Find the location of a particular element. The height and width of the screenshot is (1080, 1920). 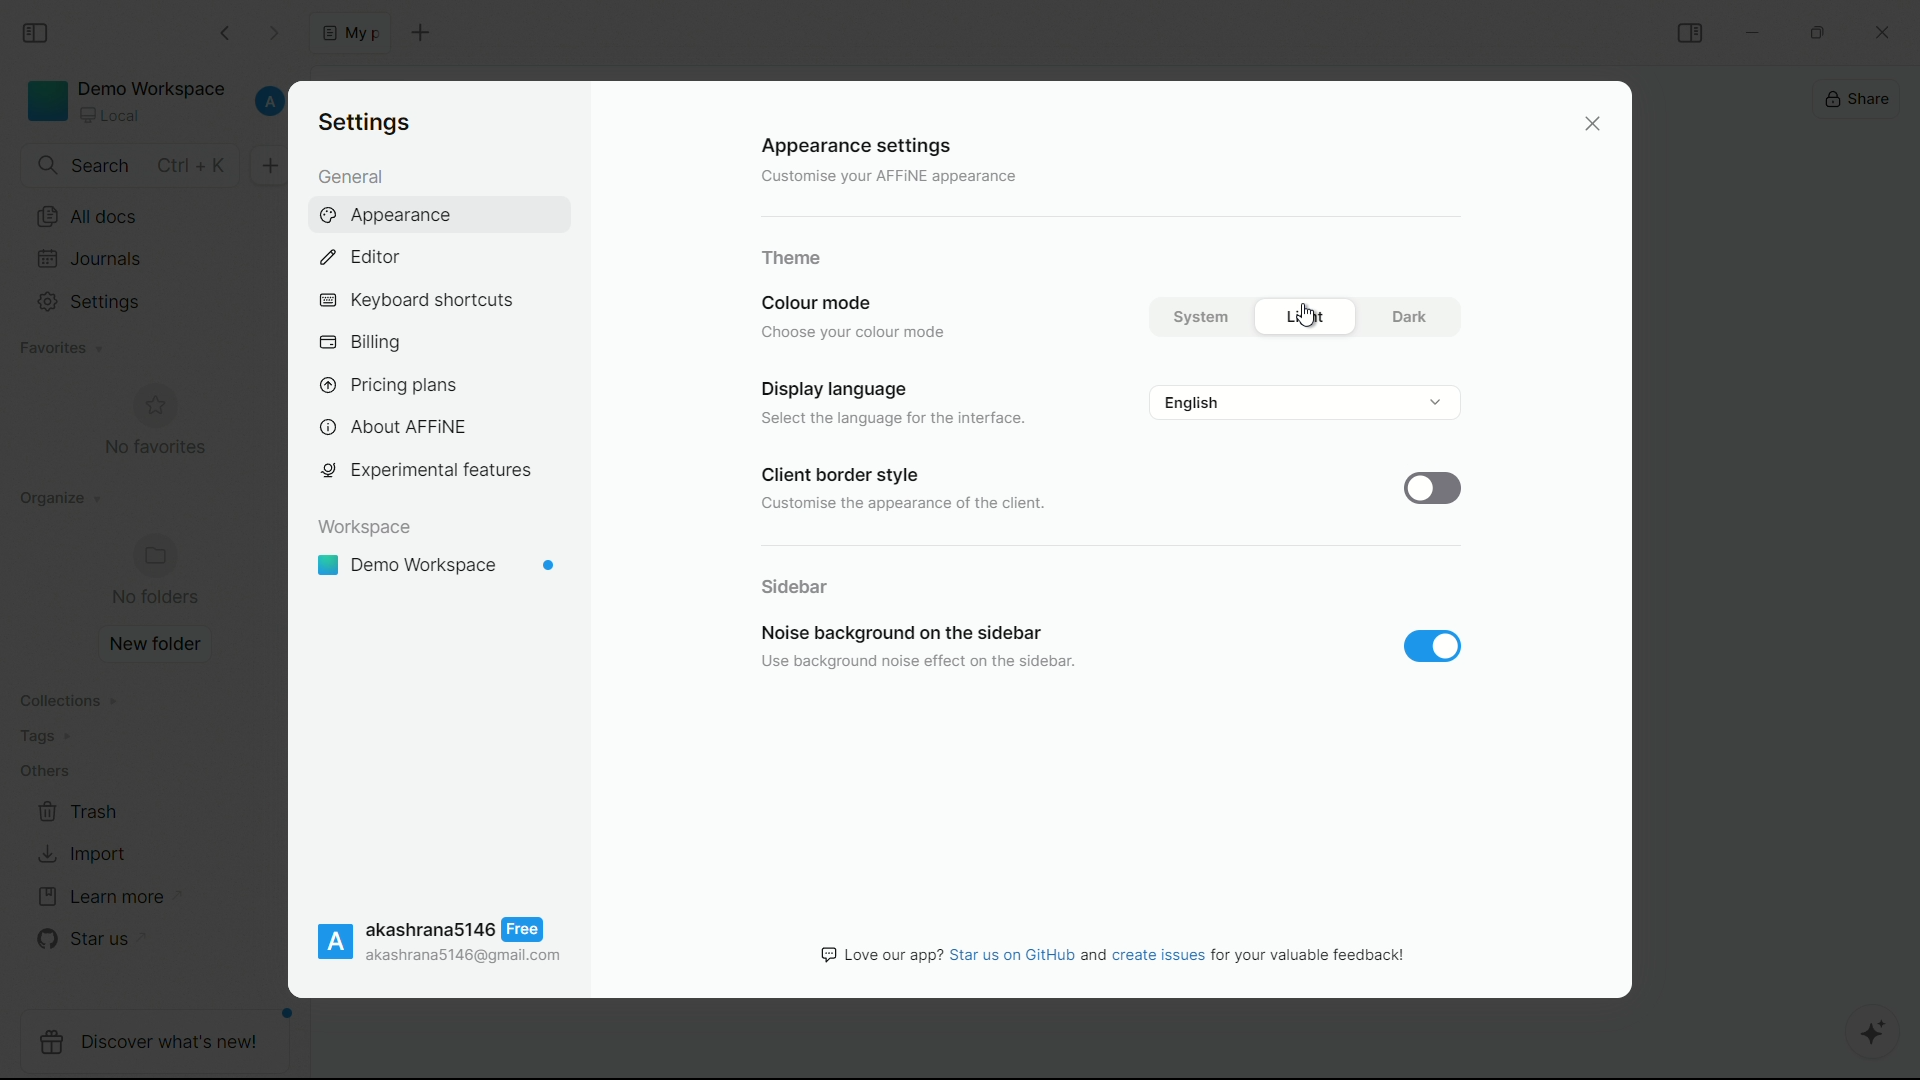

Profile image is located at coordinates (335, 941).